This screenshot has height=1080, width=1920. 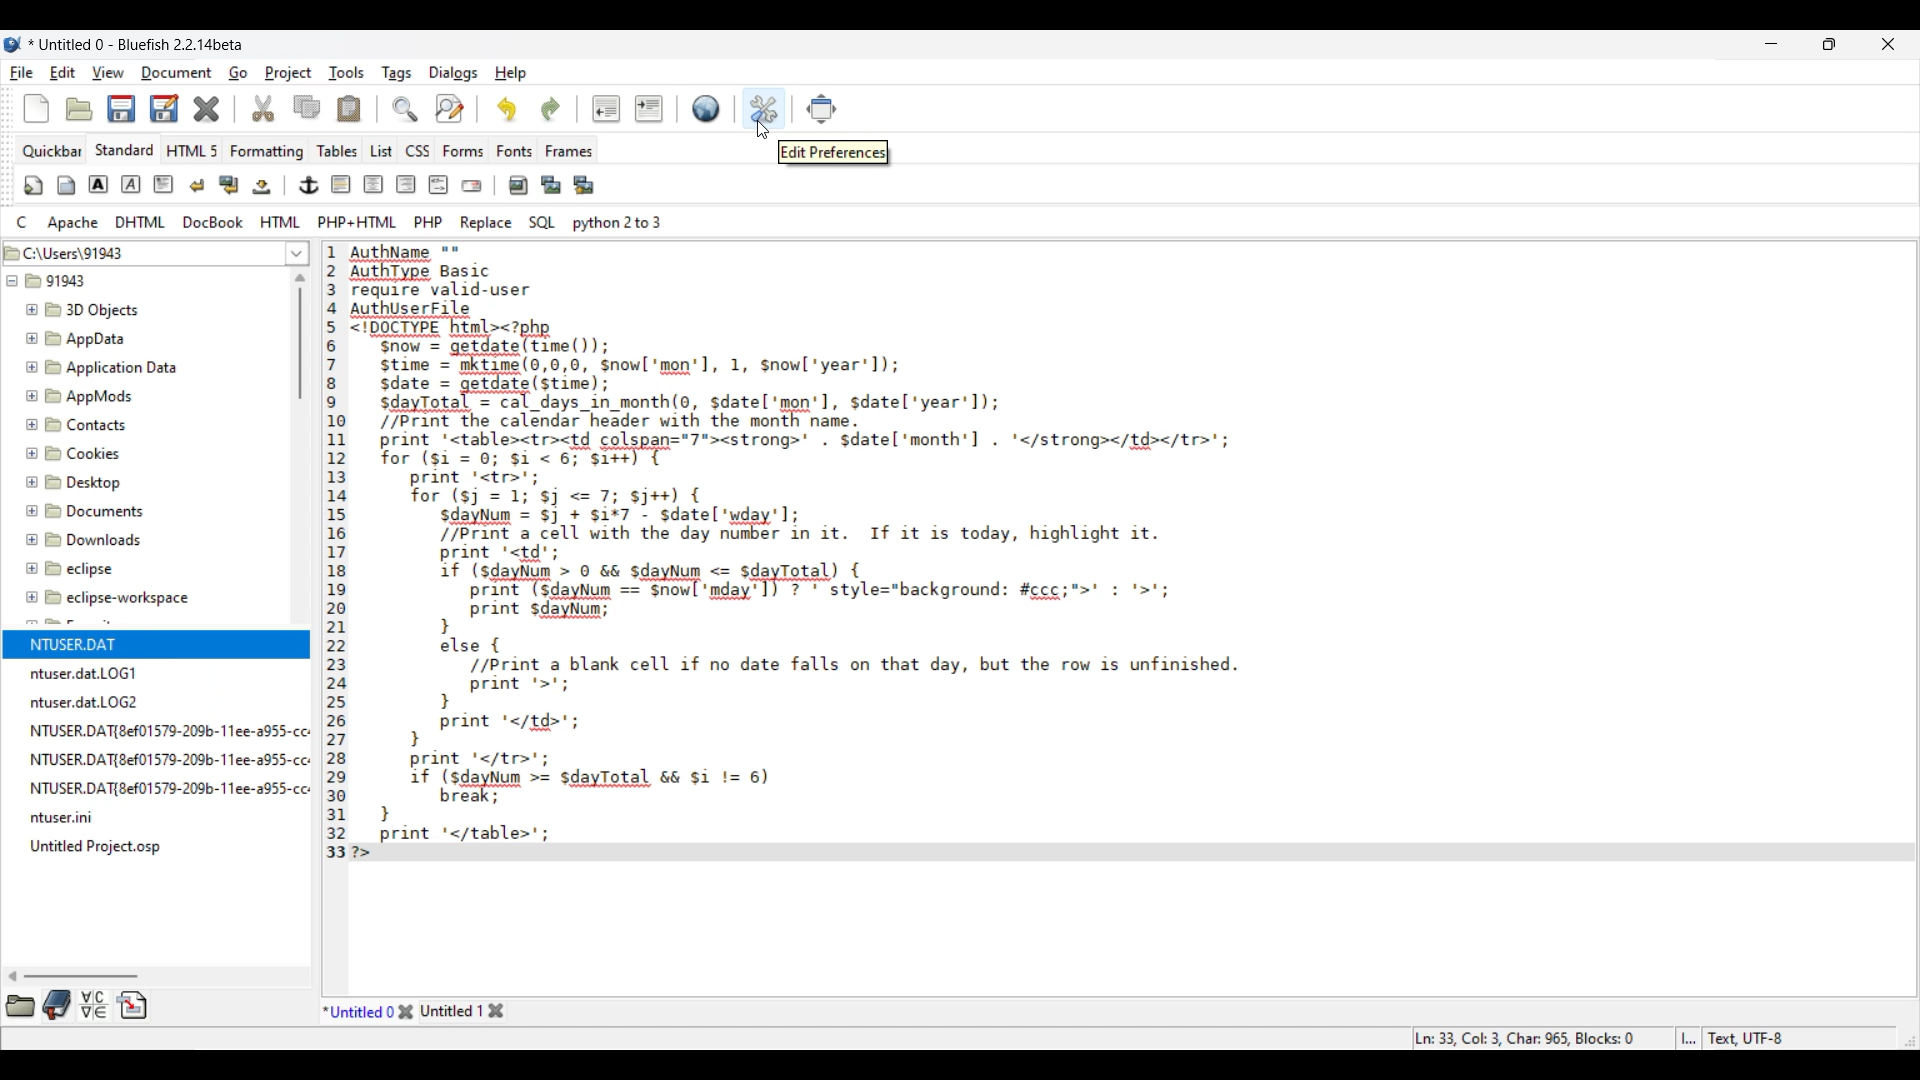 I want to click on Standard, so click(x=125, y=150).